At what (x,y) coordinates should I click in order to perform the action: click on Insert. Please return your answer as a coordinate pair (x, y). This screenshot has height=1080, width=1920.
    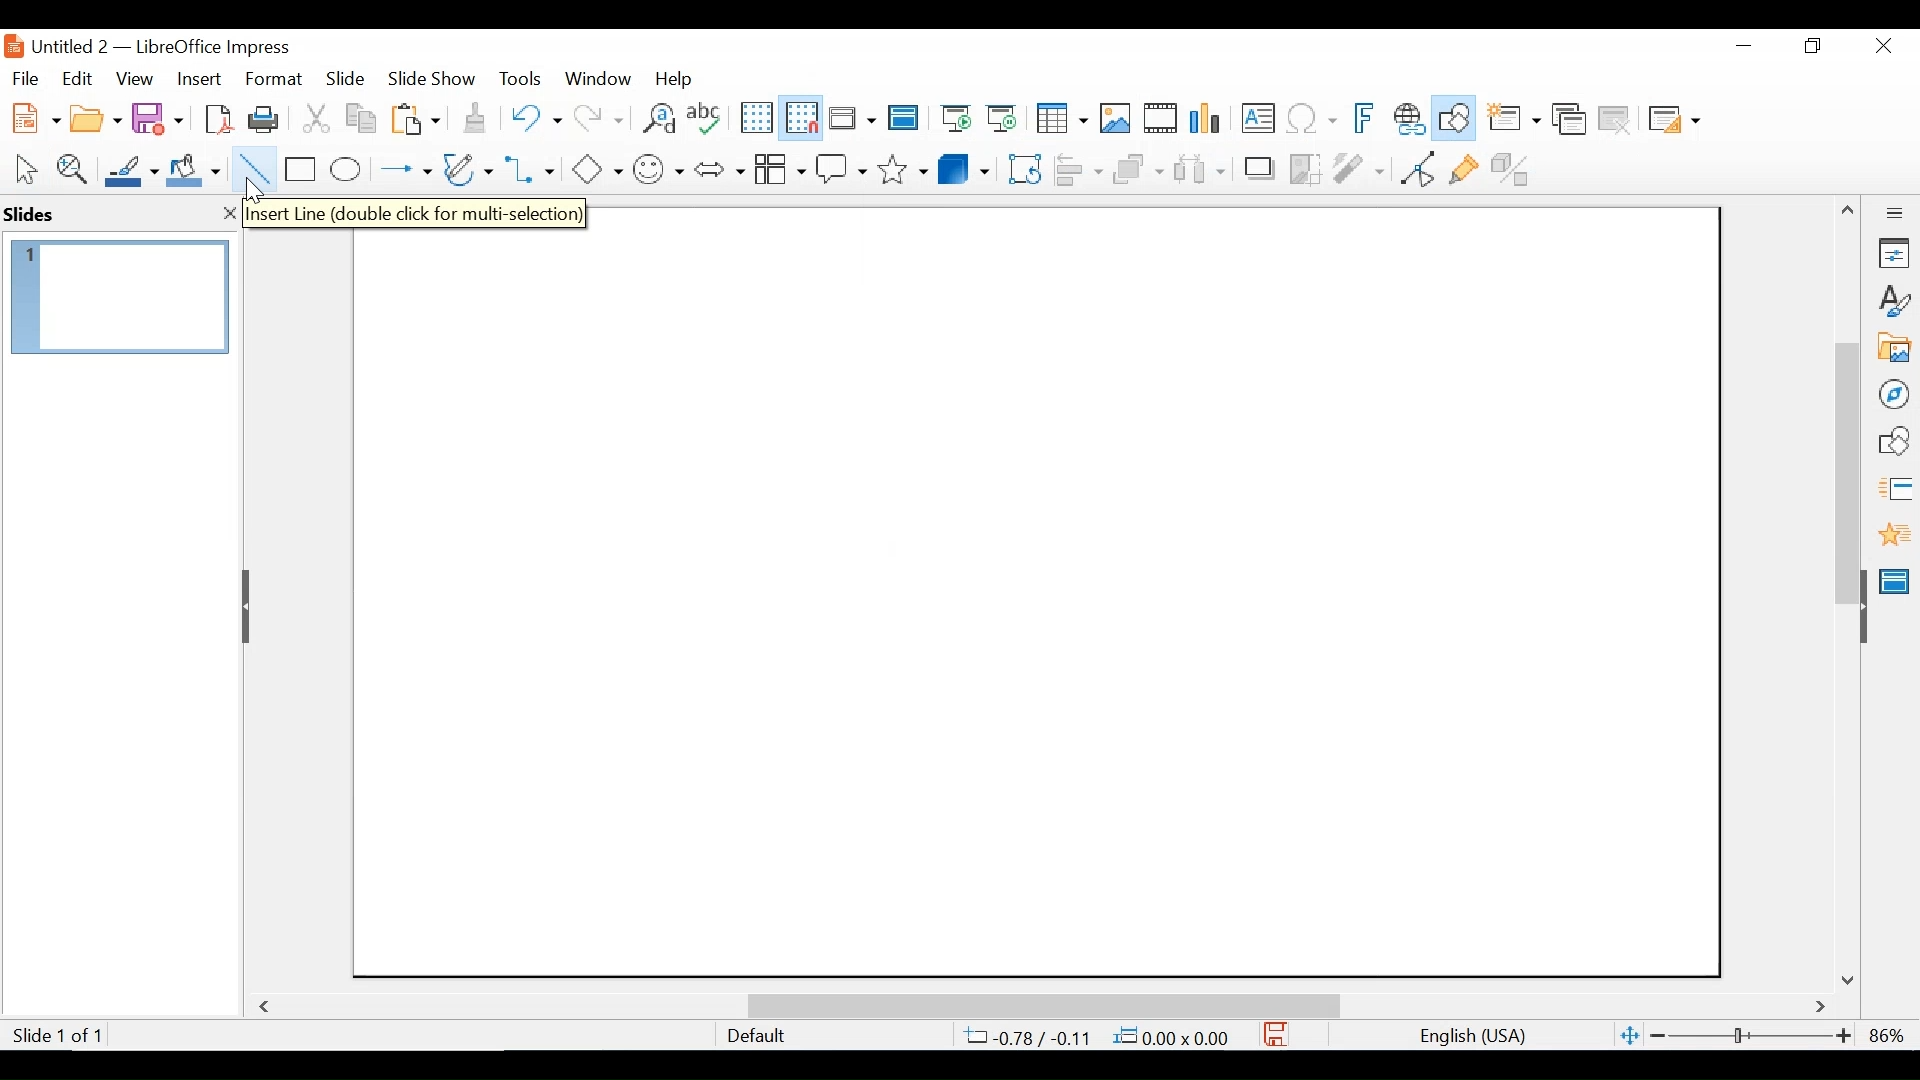
    Looking at the image, I should click on (197, 79).